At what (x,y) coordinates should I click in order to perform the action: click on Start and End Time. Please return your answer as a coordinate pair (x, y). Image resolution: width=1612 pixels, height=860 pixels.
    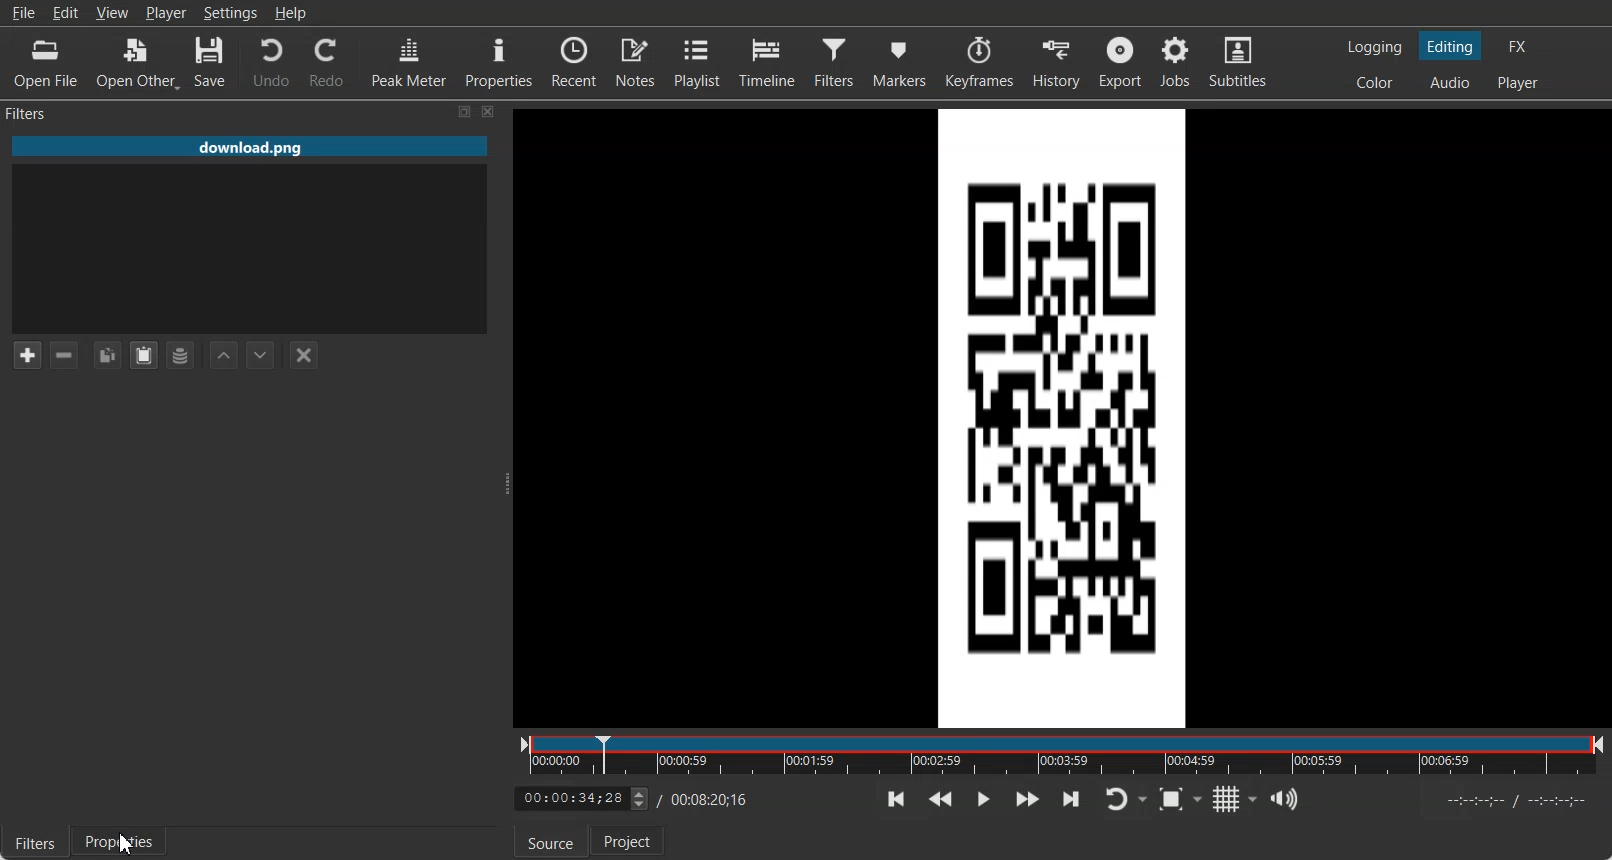
    Looking at the image, I should click on (1520, 800).